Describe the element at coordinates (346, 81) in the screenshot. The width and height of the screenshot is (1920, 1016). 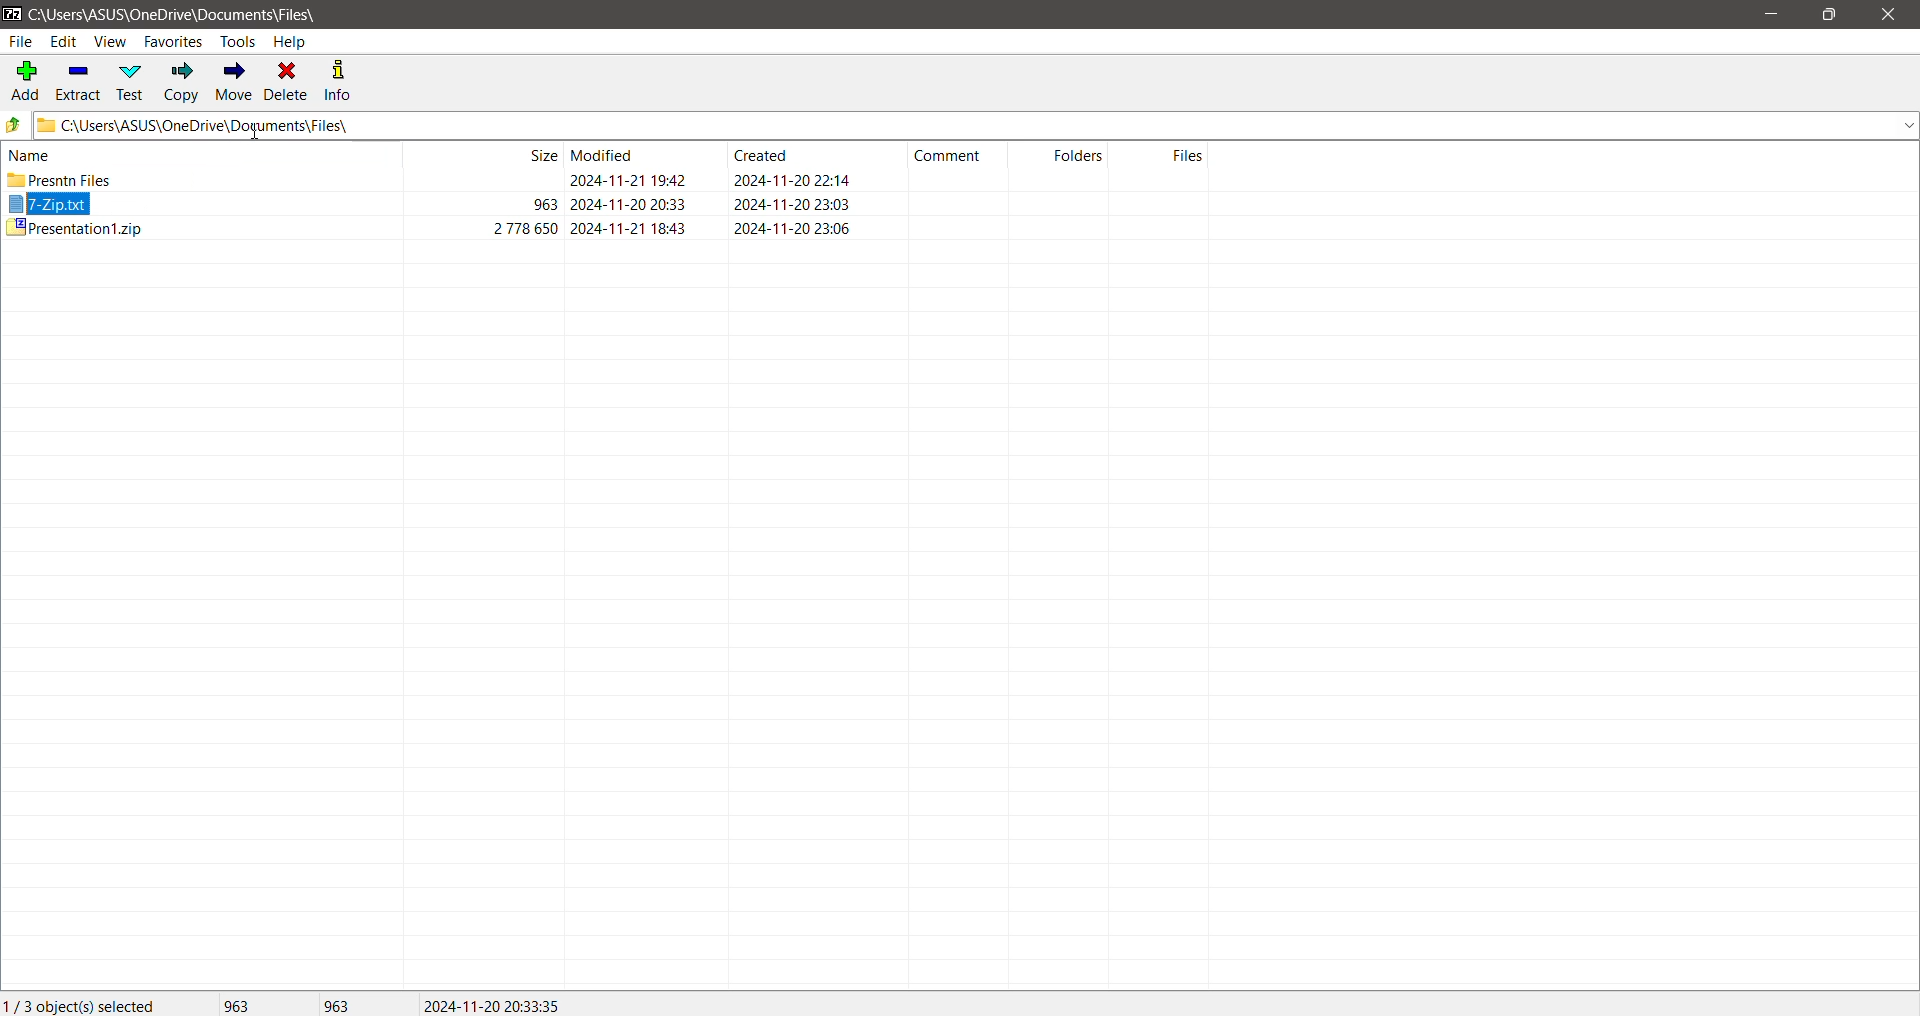
I see `Info` at that location.